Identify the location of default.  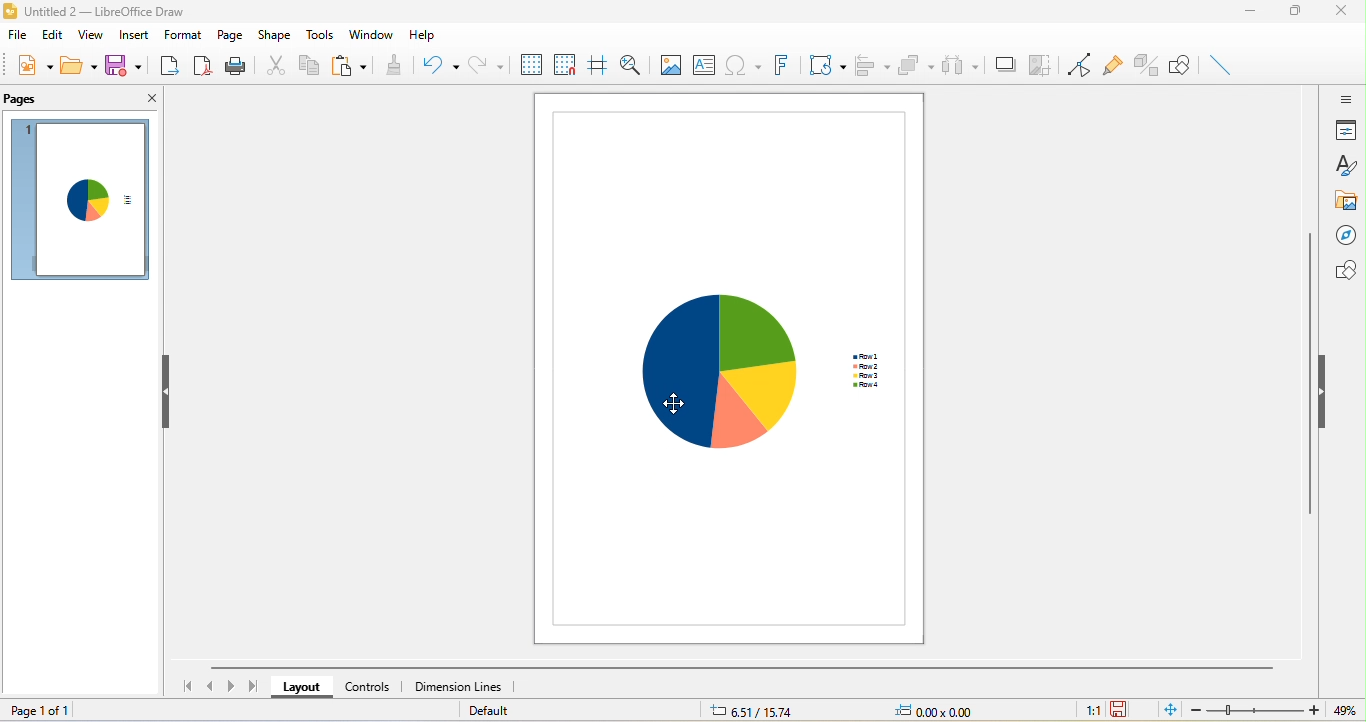
(499, 711).